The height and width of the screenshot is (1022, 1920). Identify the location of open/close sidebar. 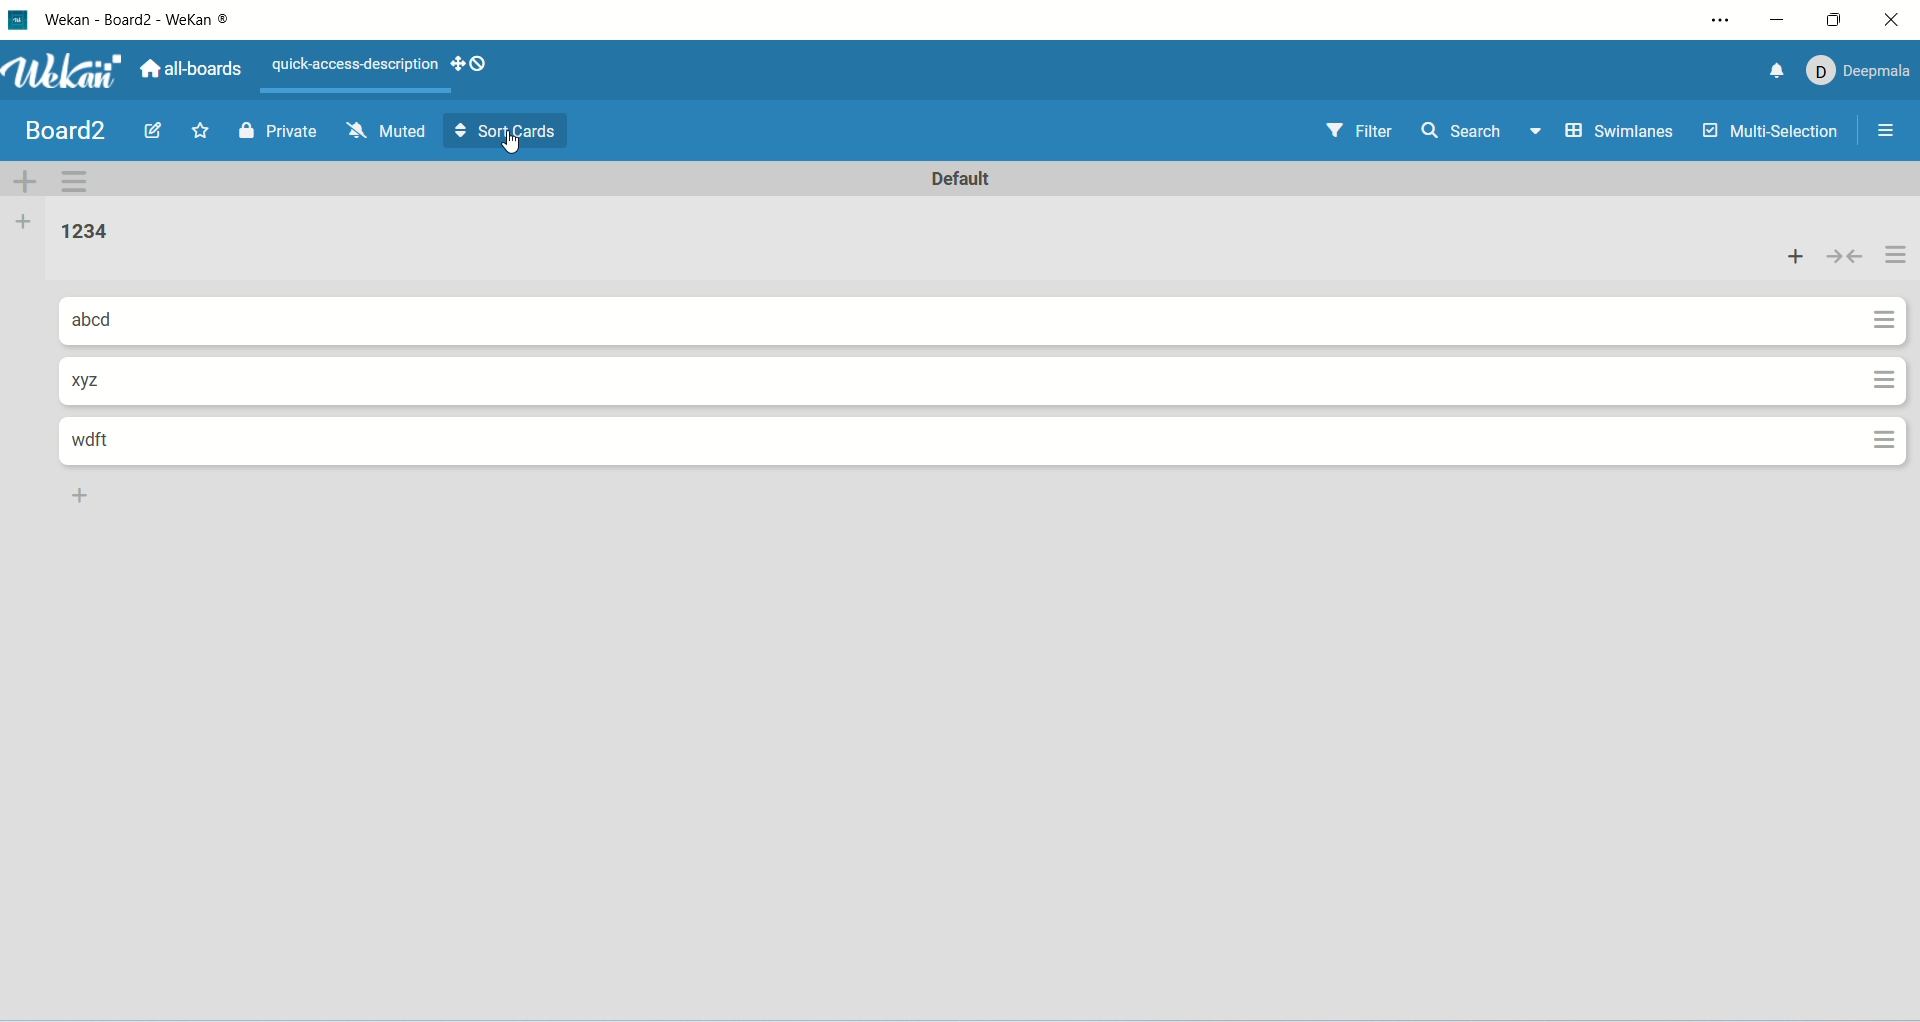
(1888, 131).